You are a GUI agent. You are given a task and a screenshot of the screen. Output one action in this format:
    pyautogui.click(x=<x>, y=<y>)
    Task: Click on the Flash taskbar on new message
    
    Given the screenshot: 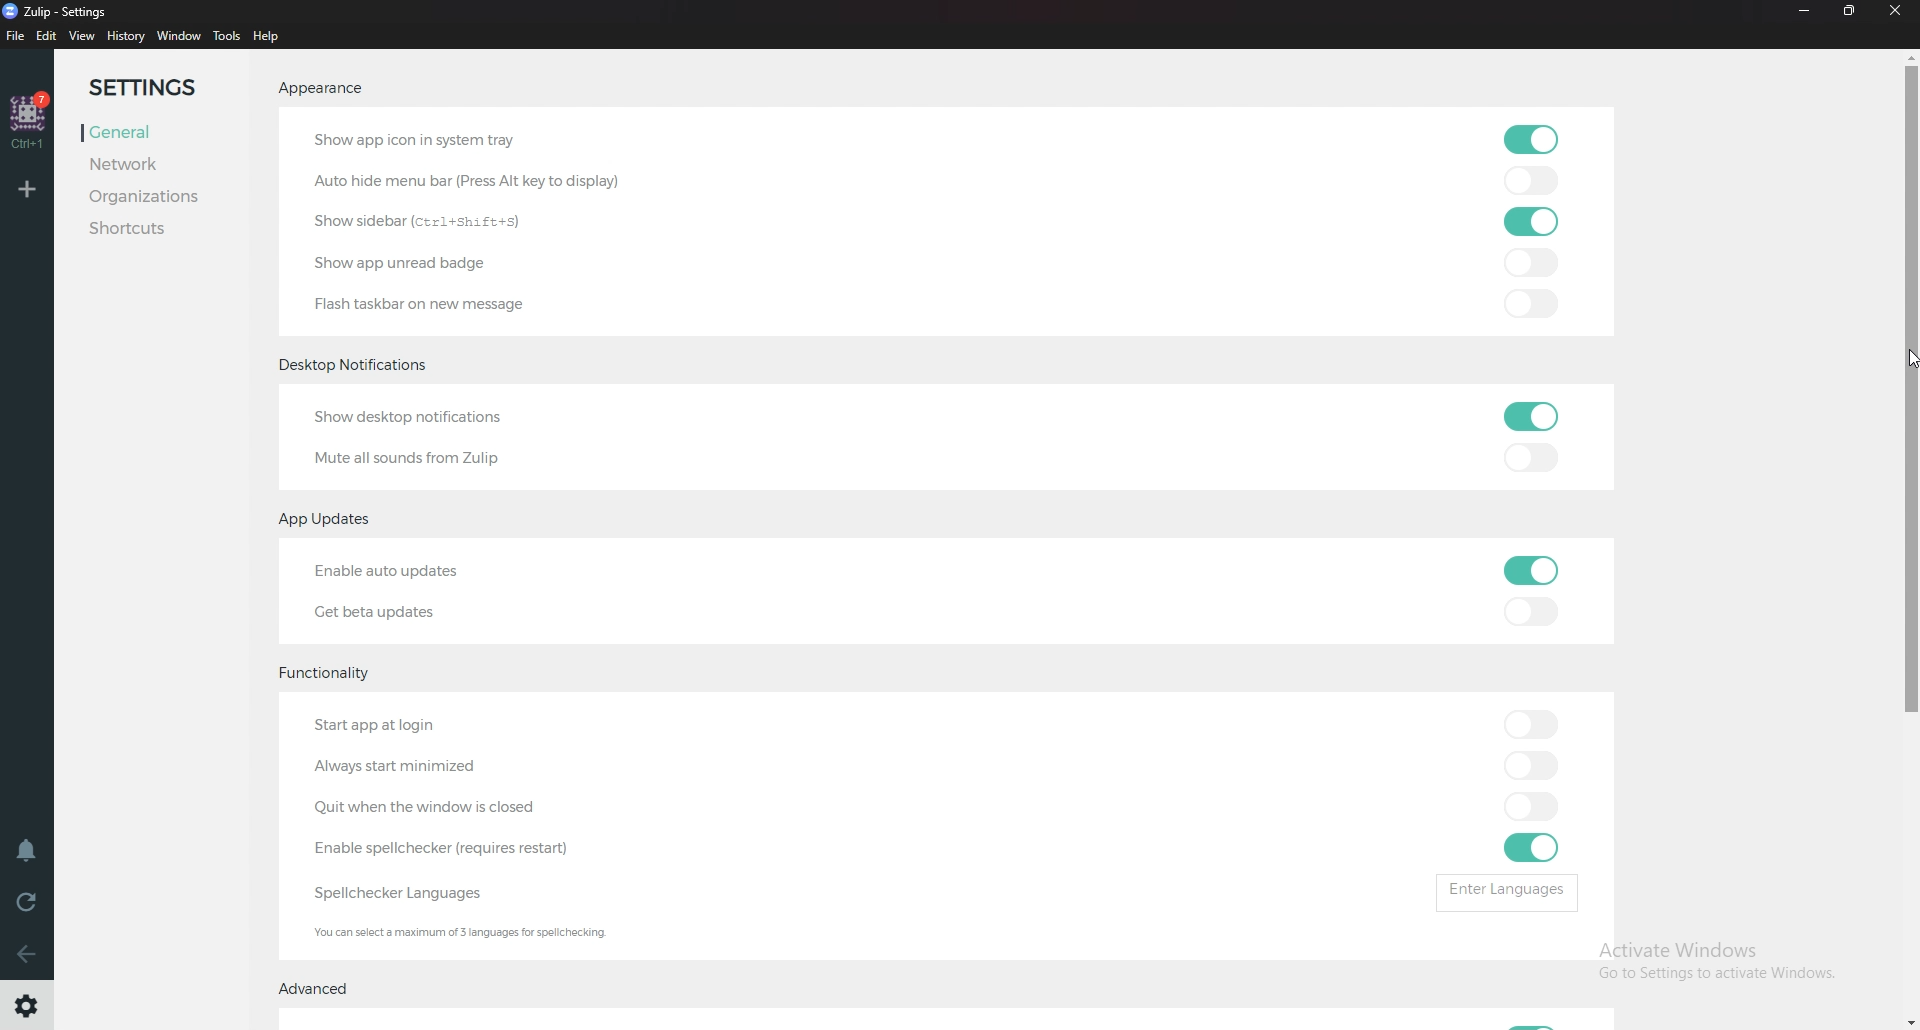 What is the action you would take?
    pyautogui.click(x=436, y=303)
    